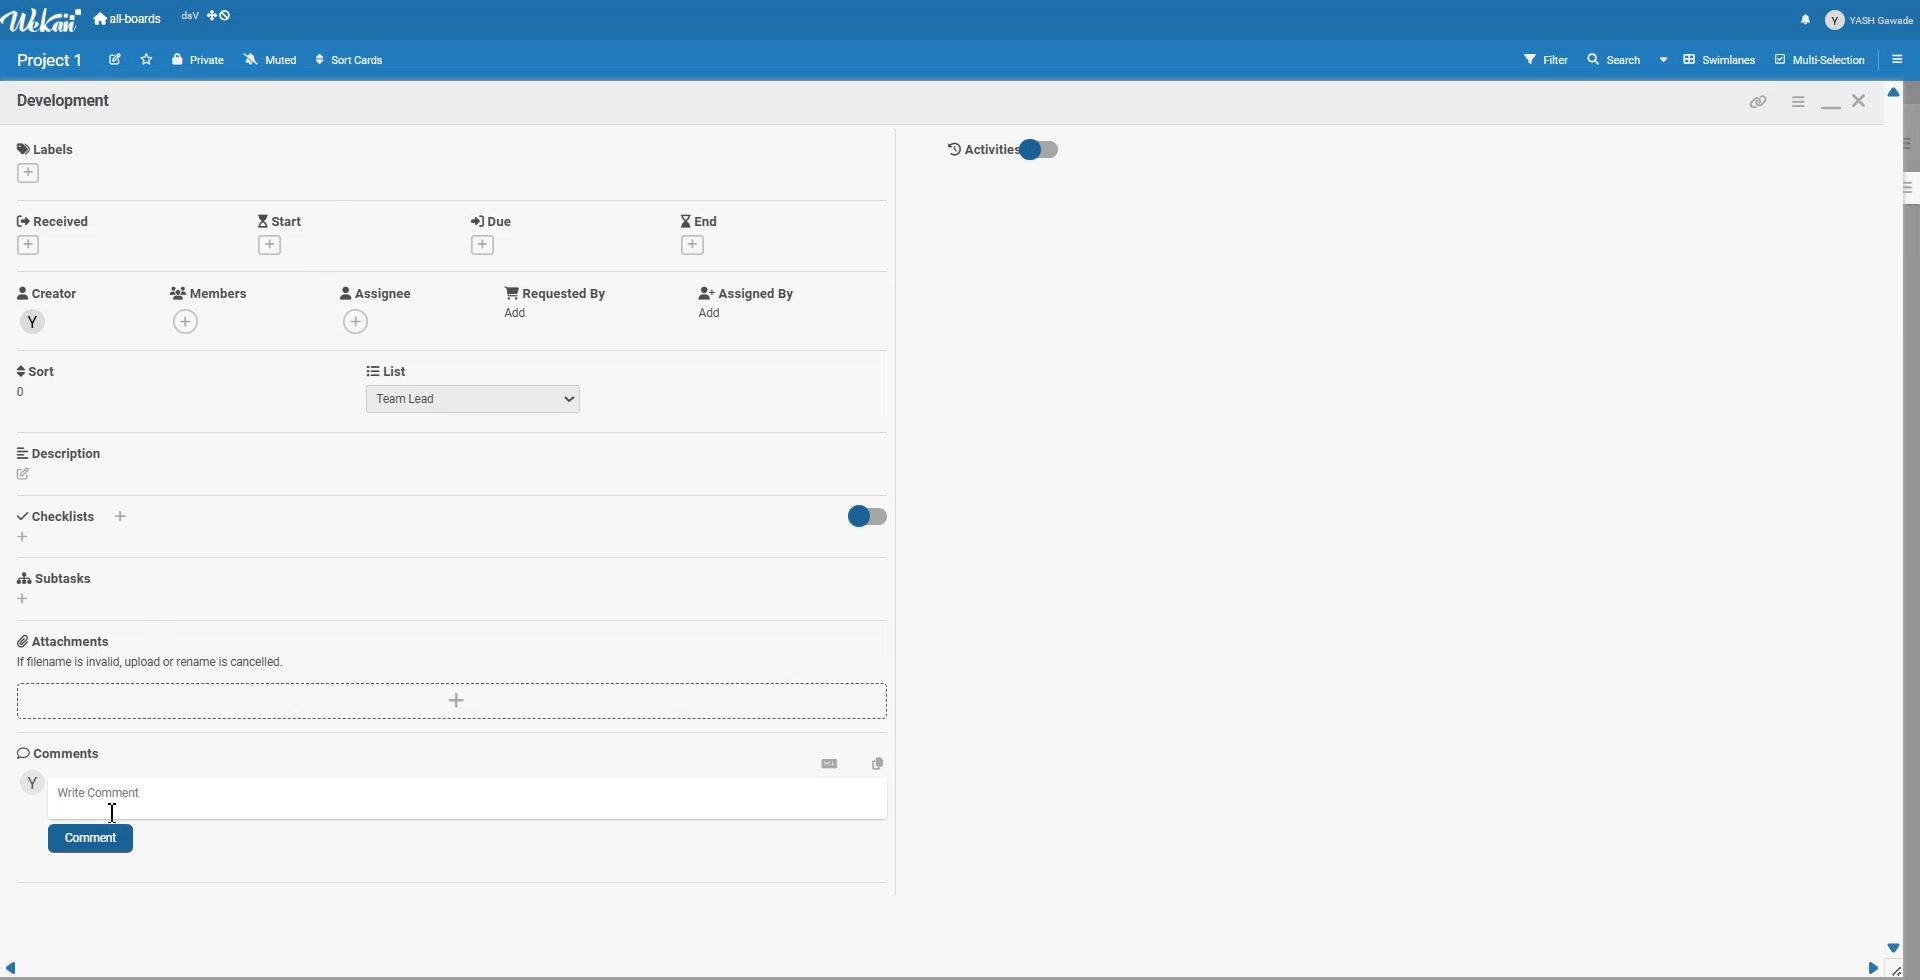 The width and height of the screenshot is (1920, 980). What do you see at coordinates (221, 19) in the screenshot?
I see `Show desktop drag handle` at bounding box center [221, 19].